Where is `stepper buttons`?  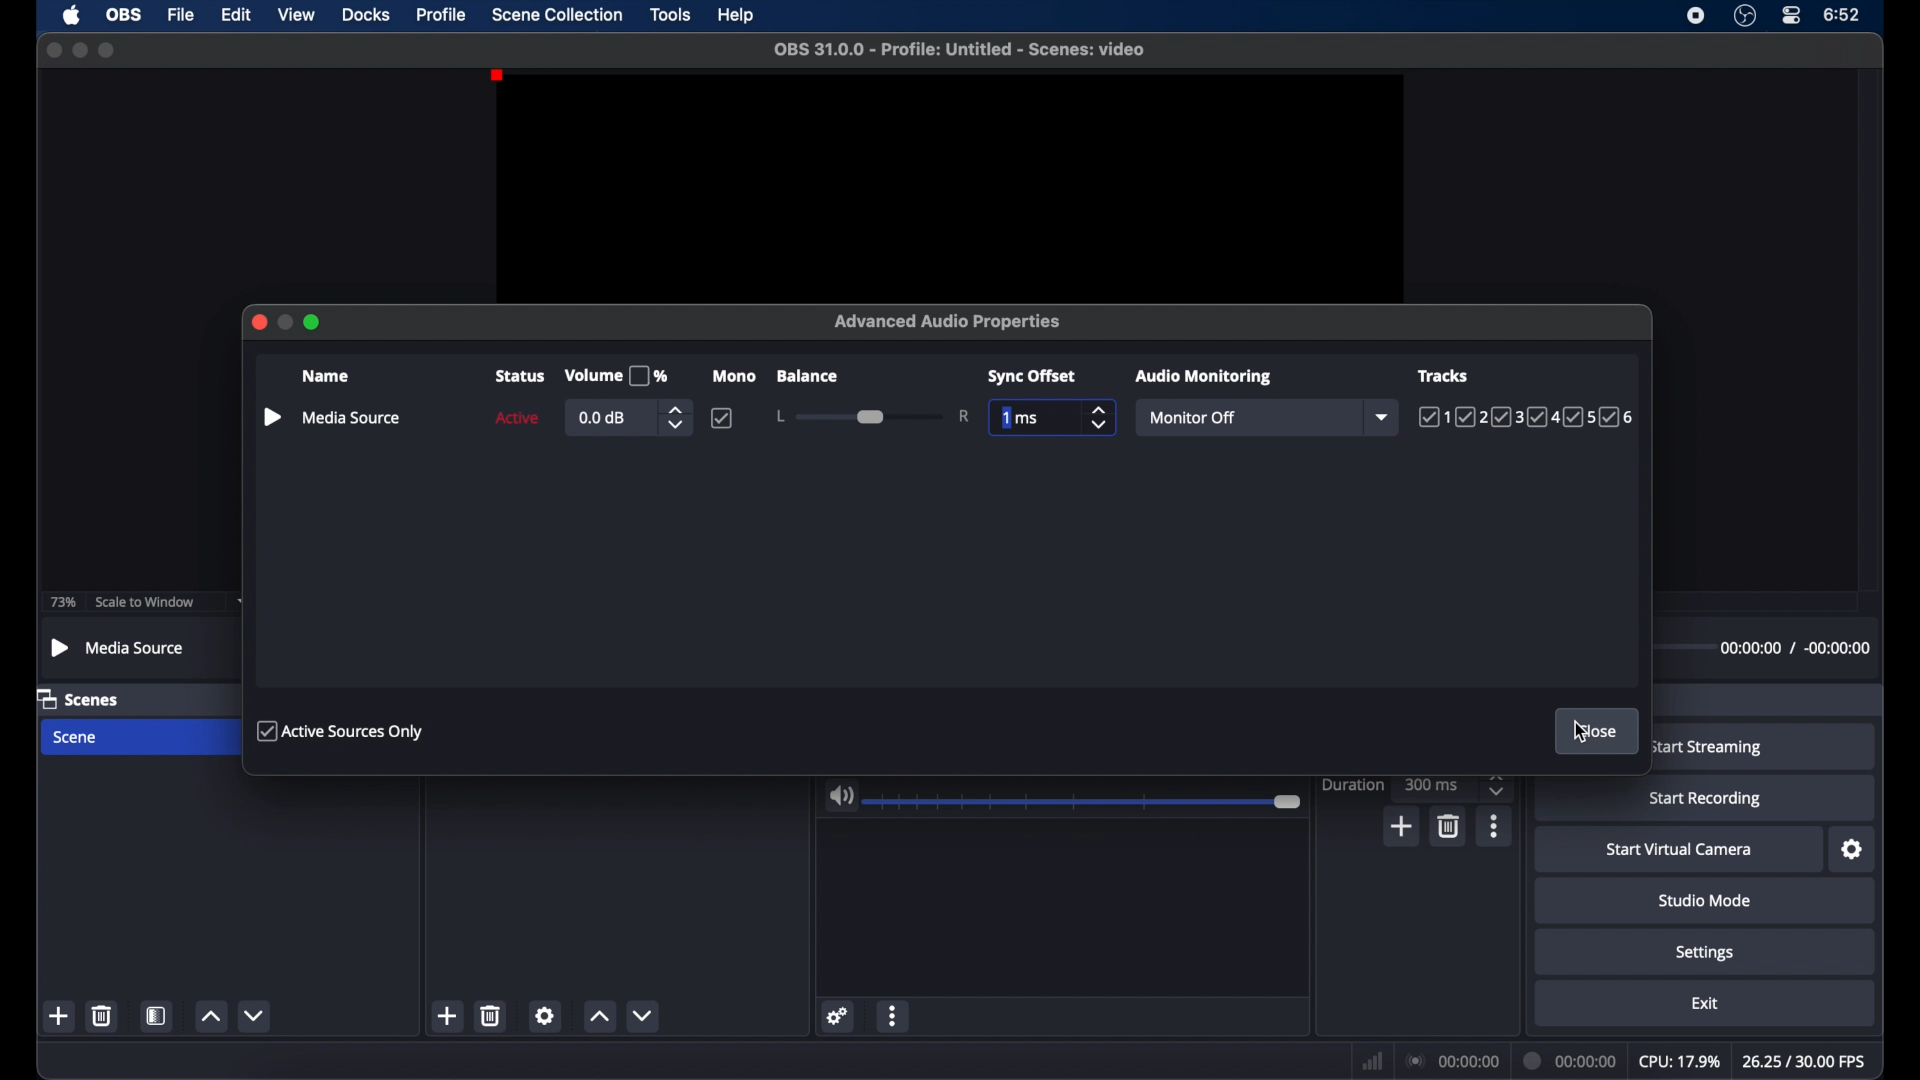 stepper buttons is located at coordinates (1498, 784).